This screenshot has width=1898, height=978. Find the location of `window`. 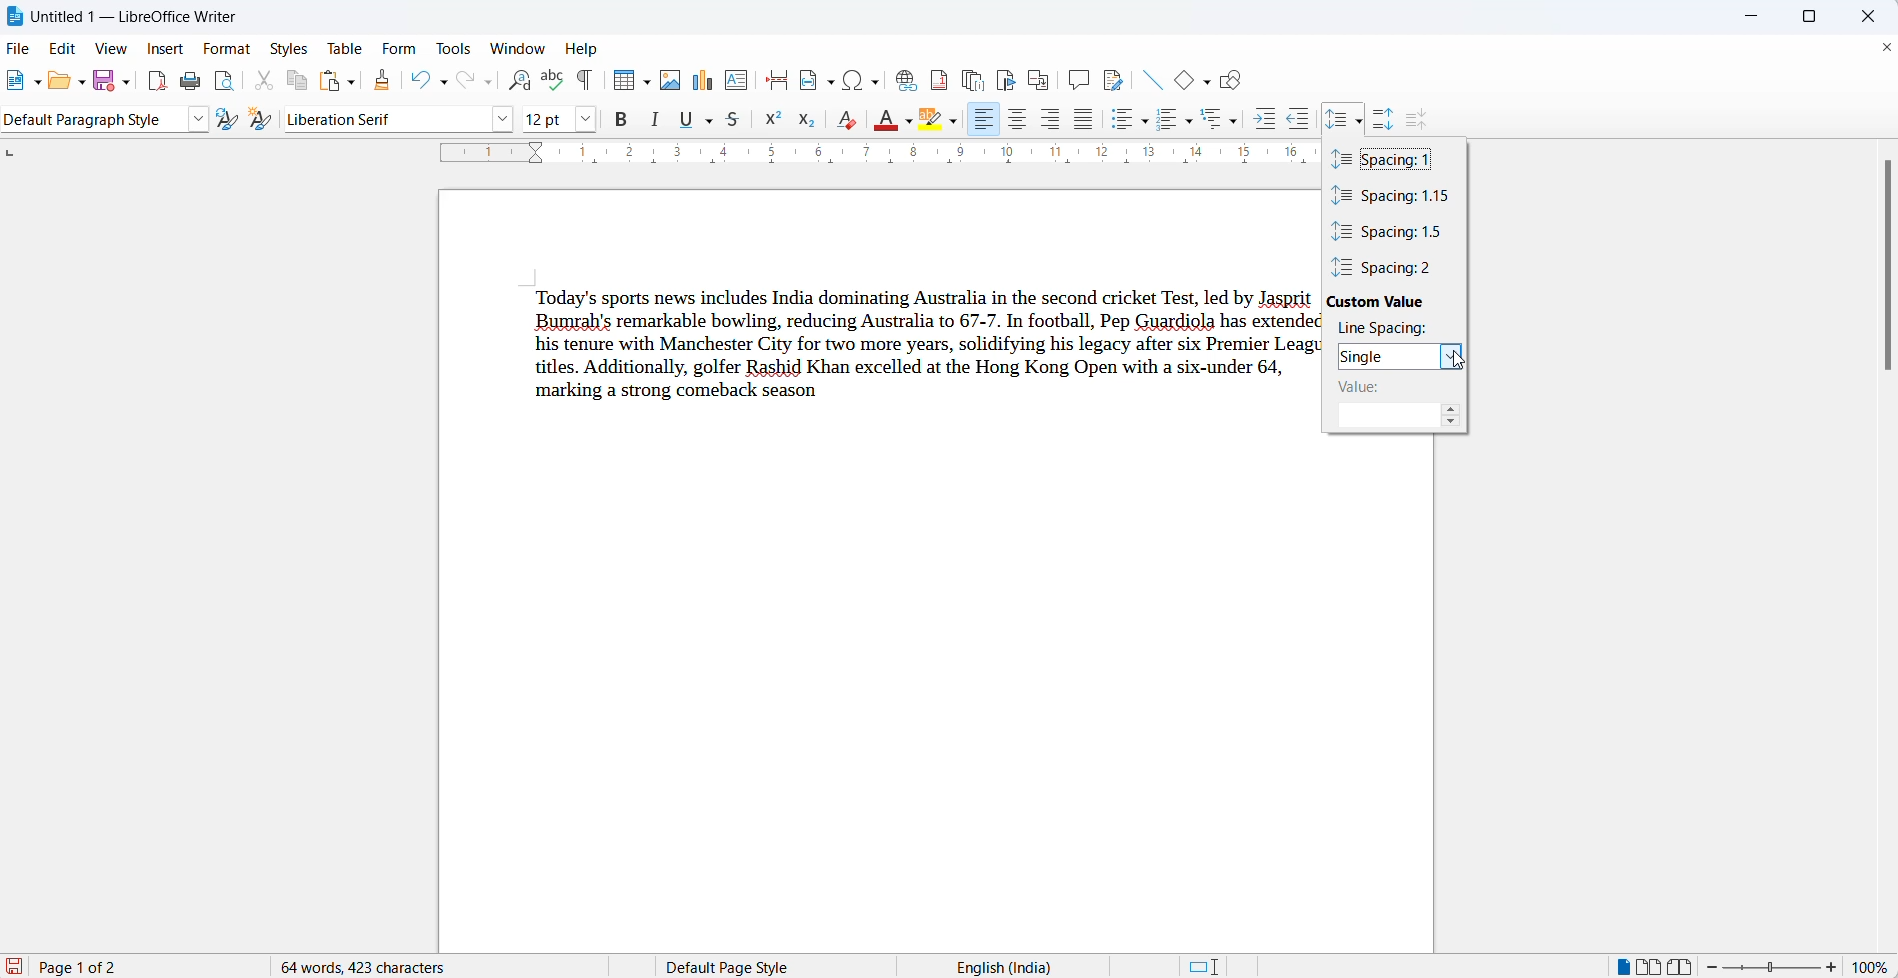

window is located at coordinates (518, 49).